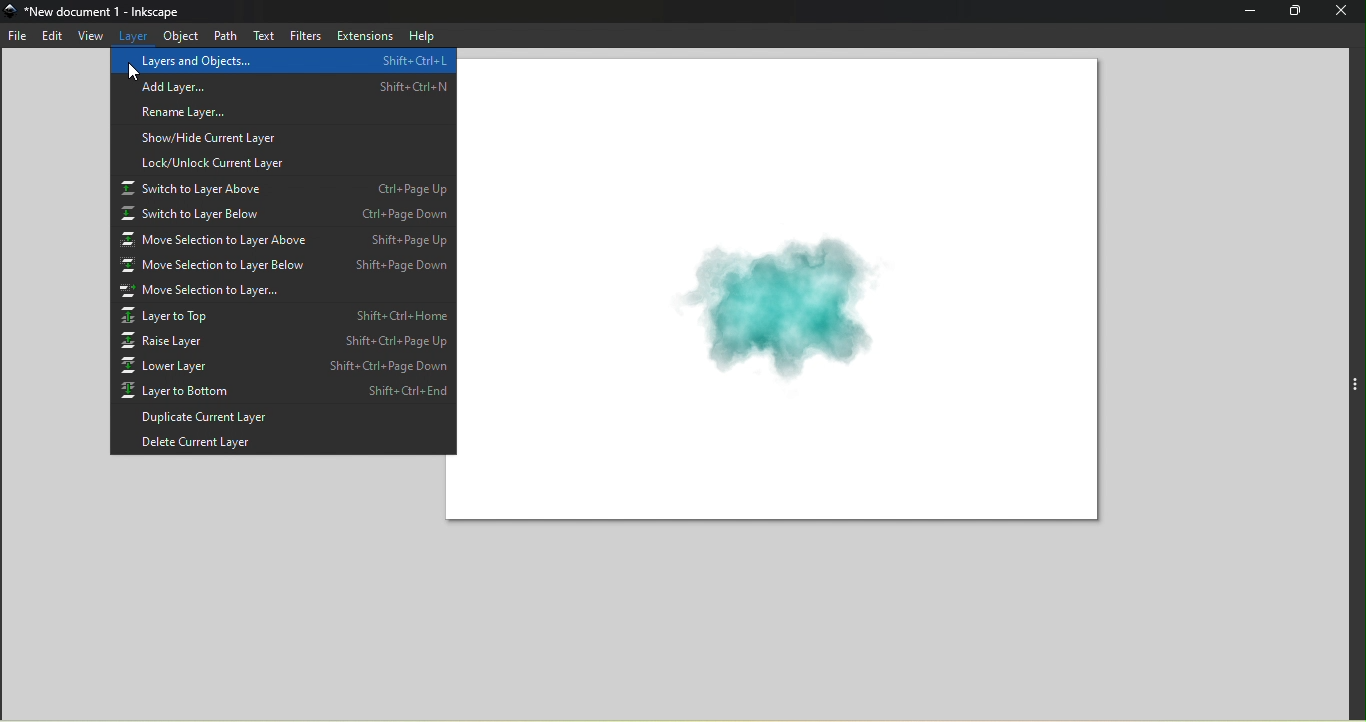 This screenshot has height=722, width=1366. I want to click on Edit, so click(52, 36).